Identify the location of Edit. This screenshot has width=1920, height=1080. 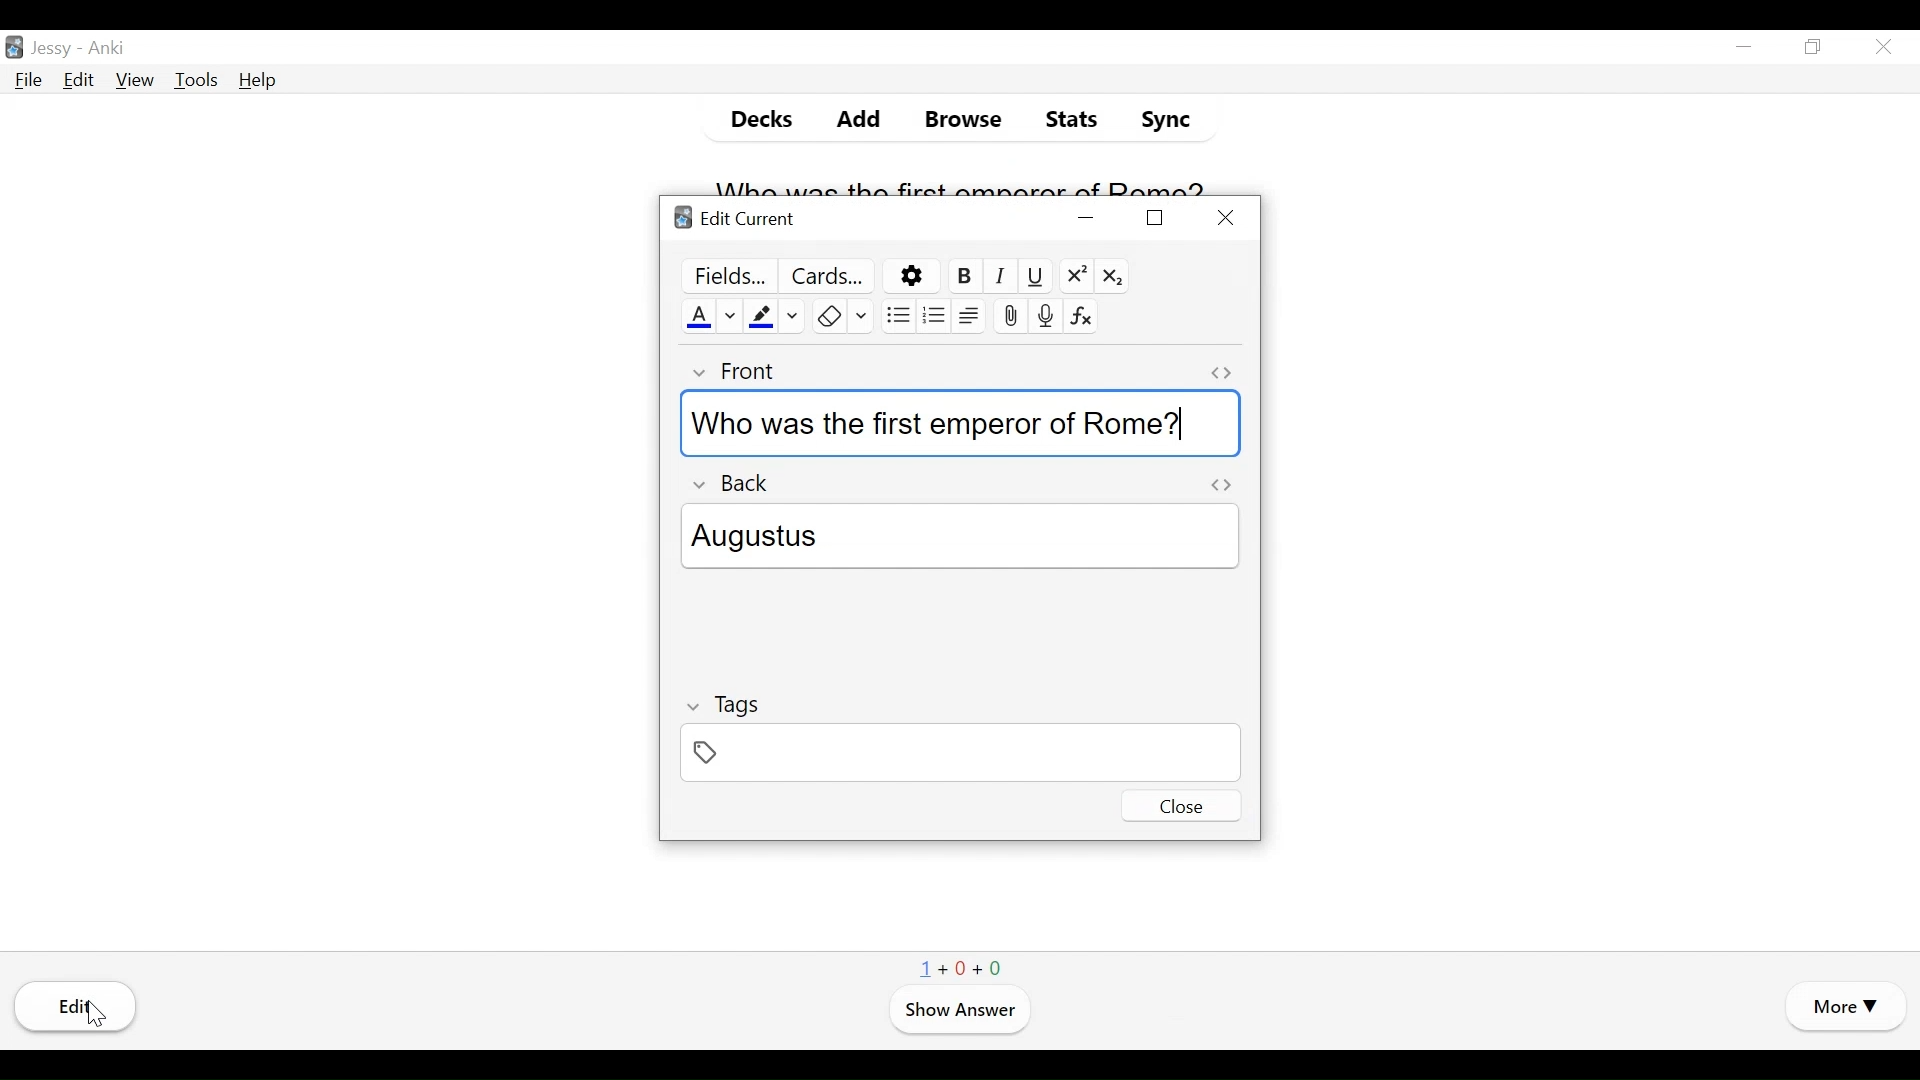
(79, 80).